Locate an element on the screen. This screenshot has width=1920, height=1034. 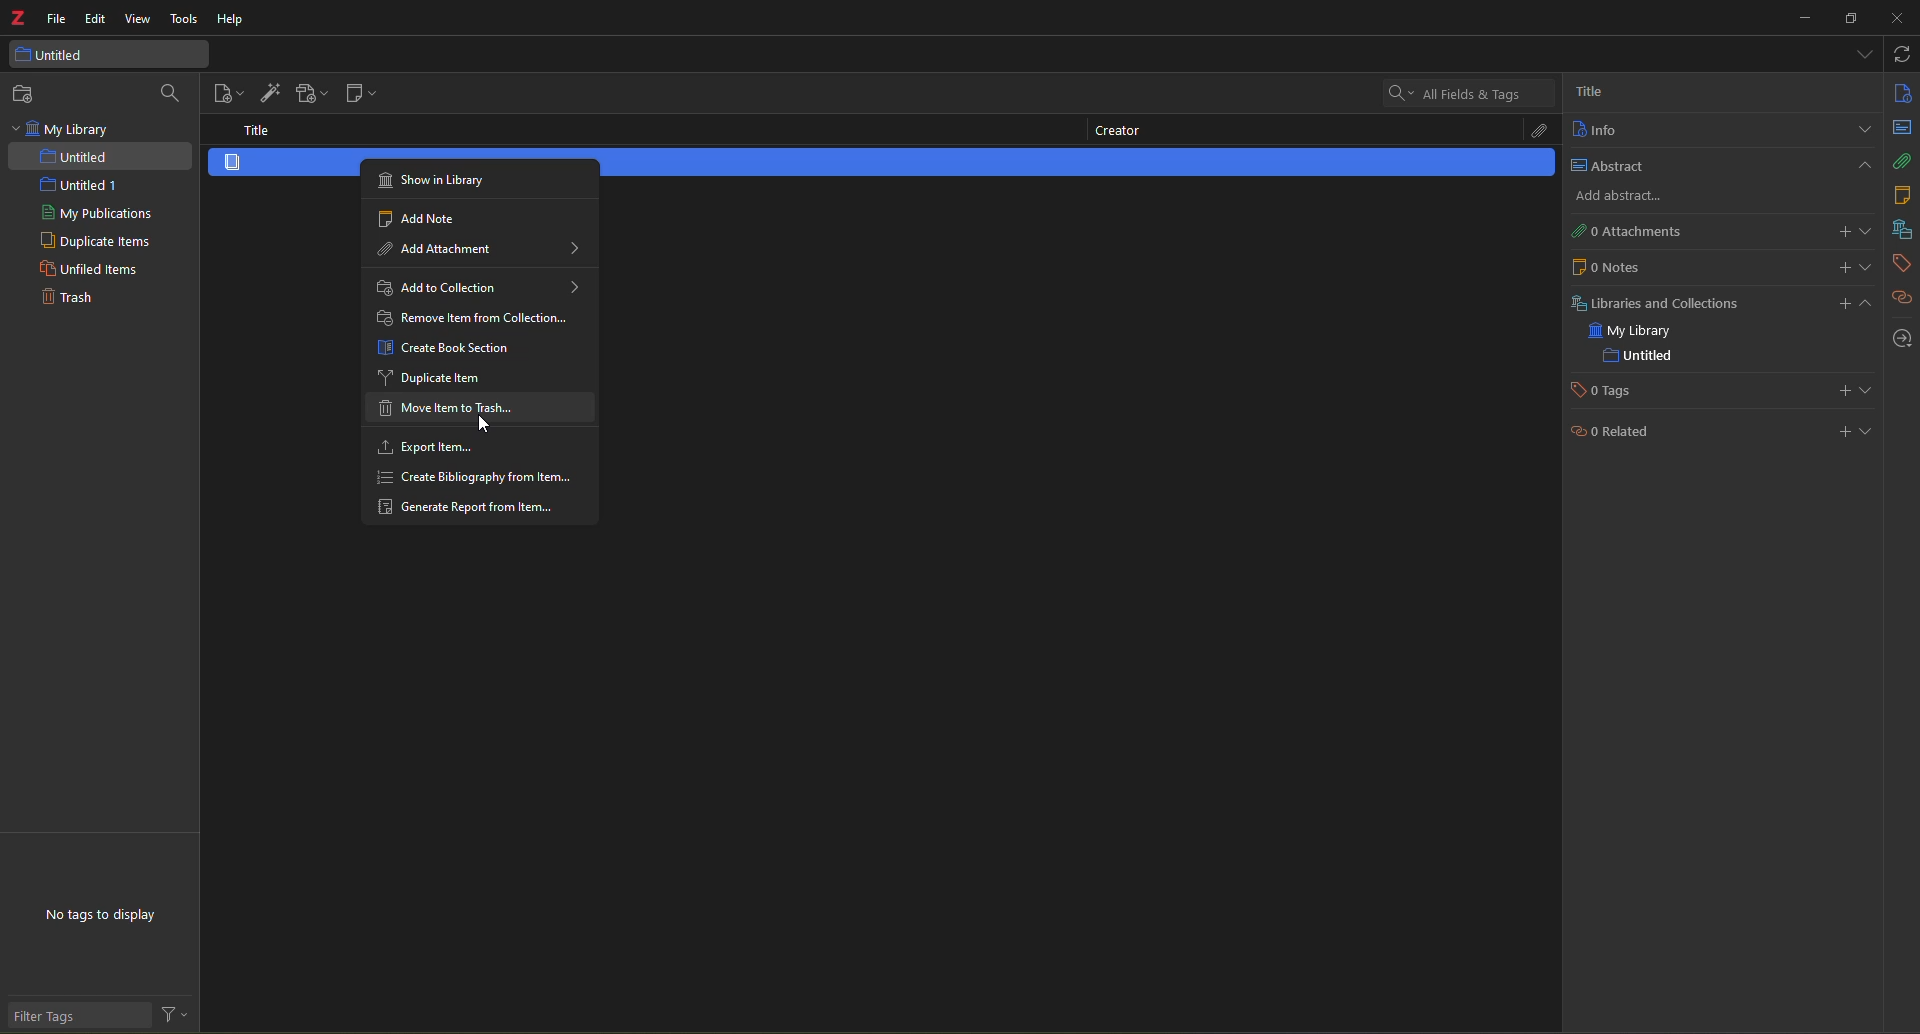
trash is located at coordinates (65, 299).